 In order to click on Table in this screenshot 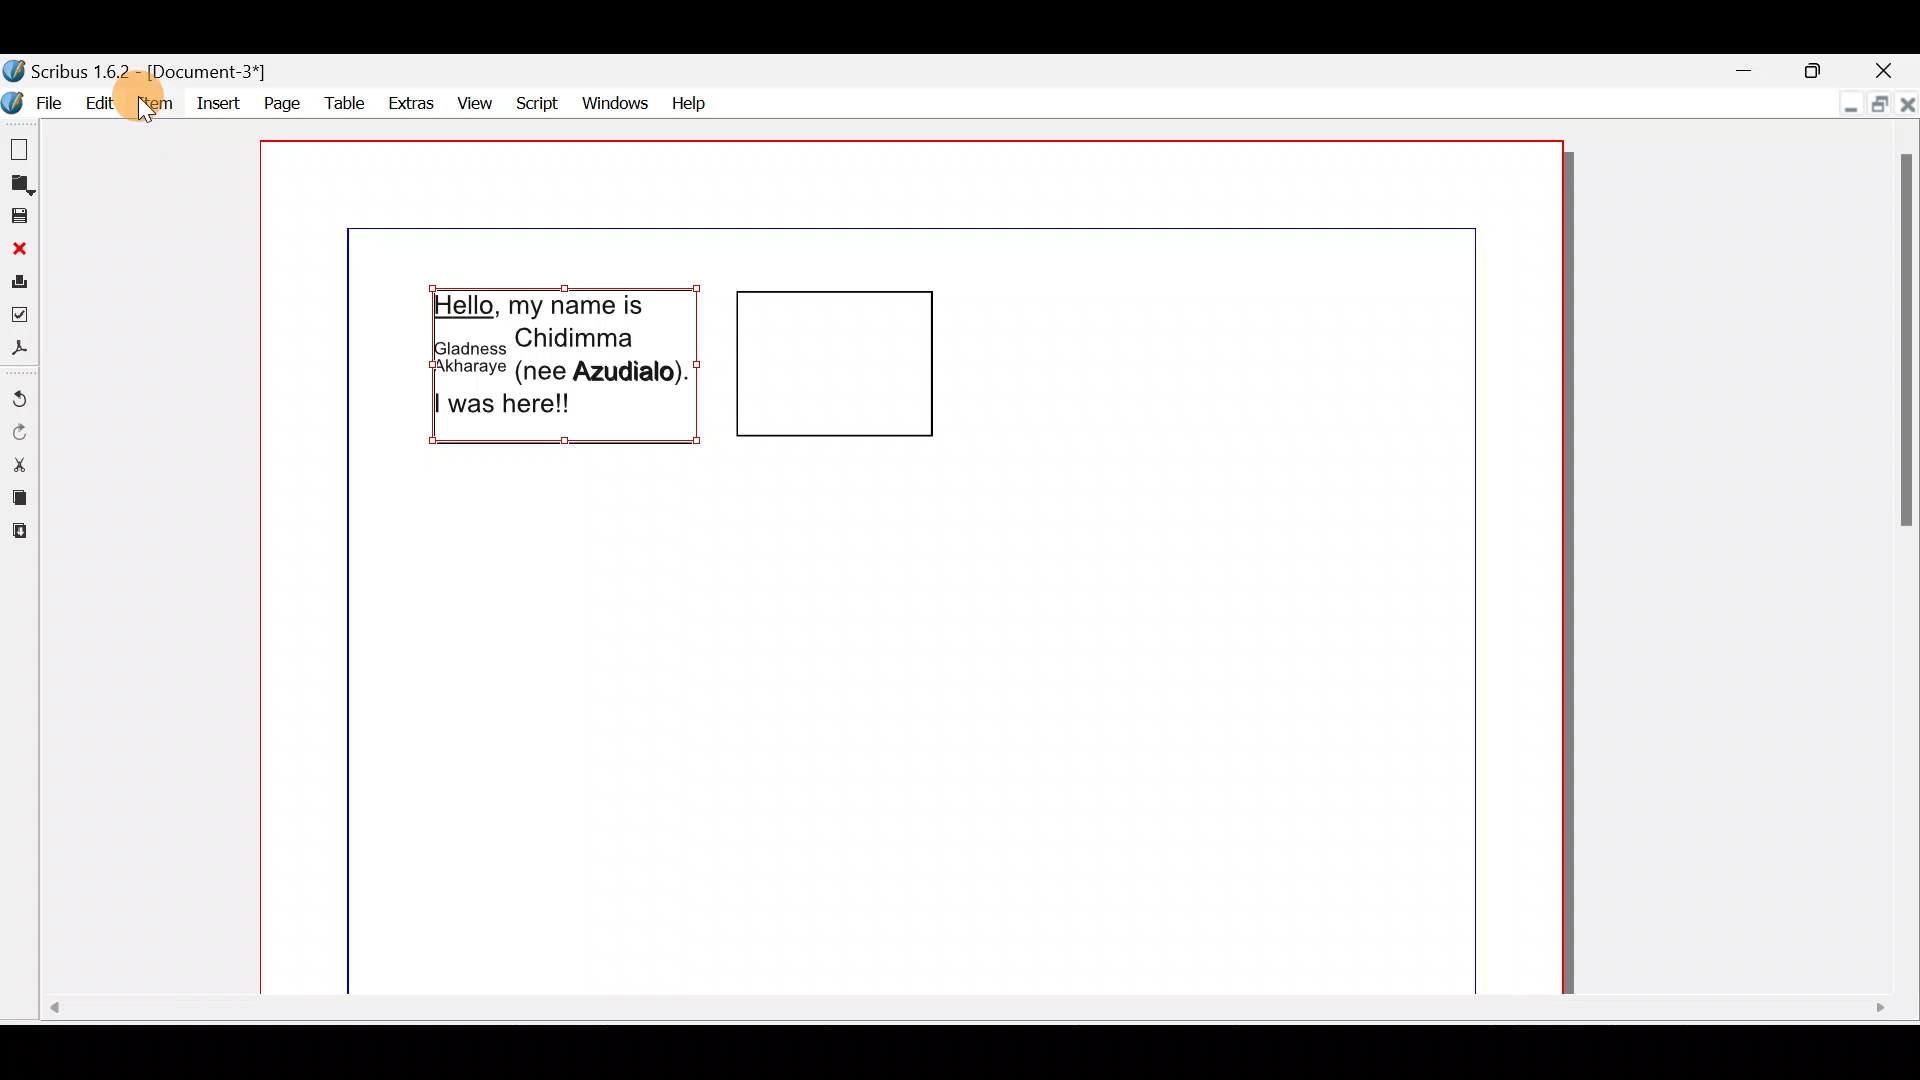, I will do `click(338, 103)`.